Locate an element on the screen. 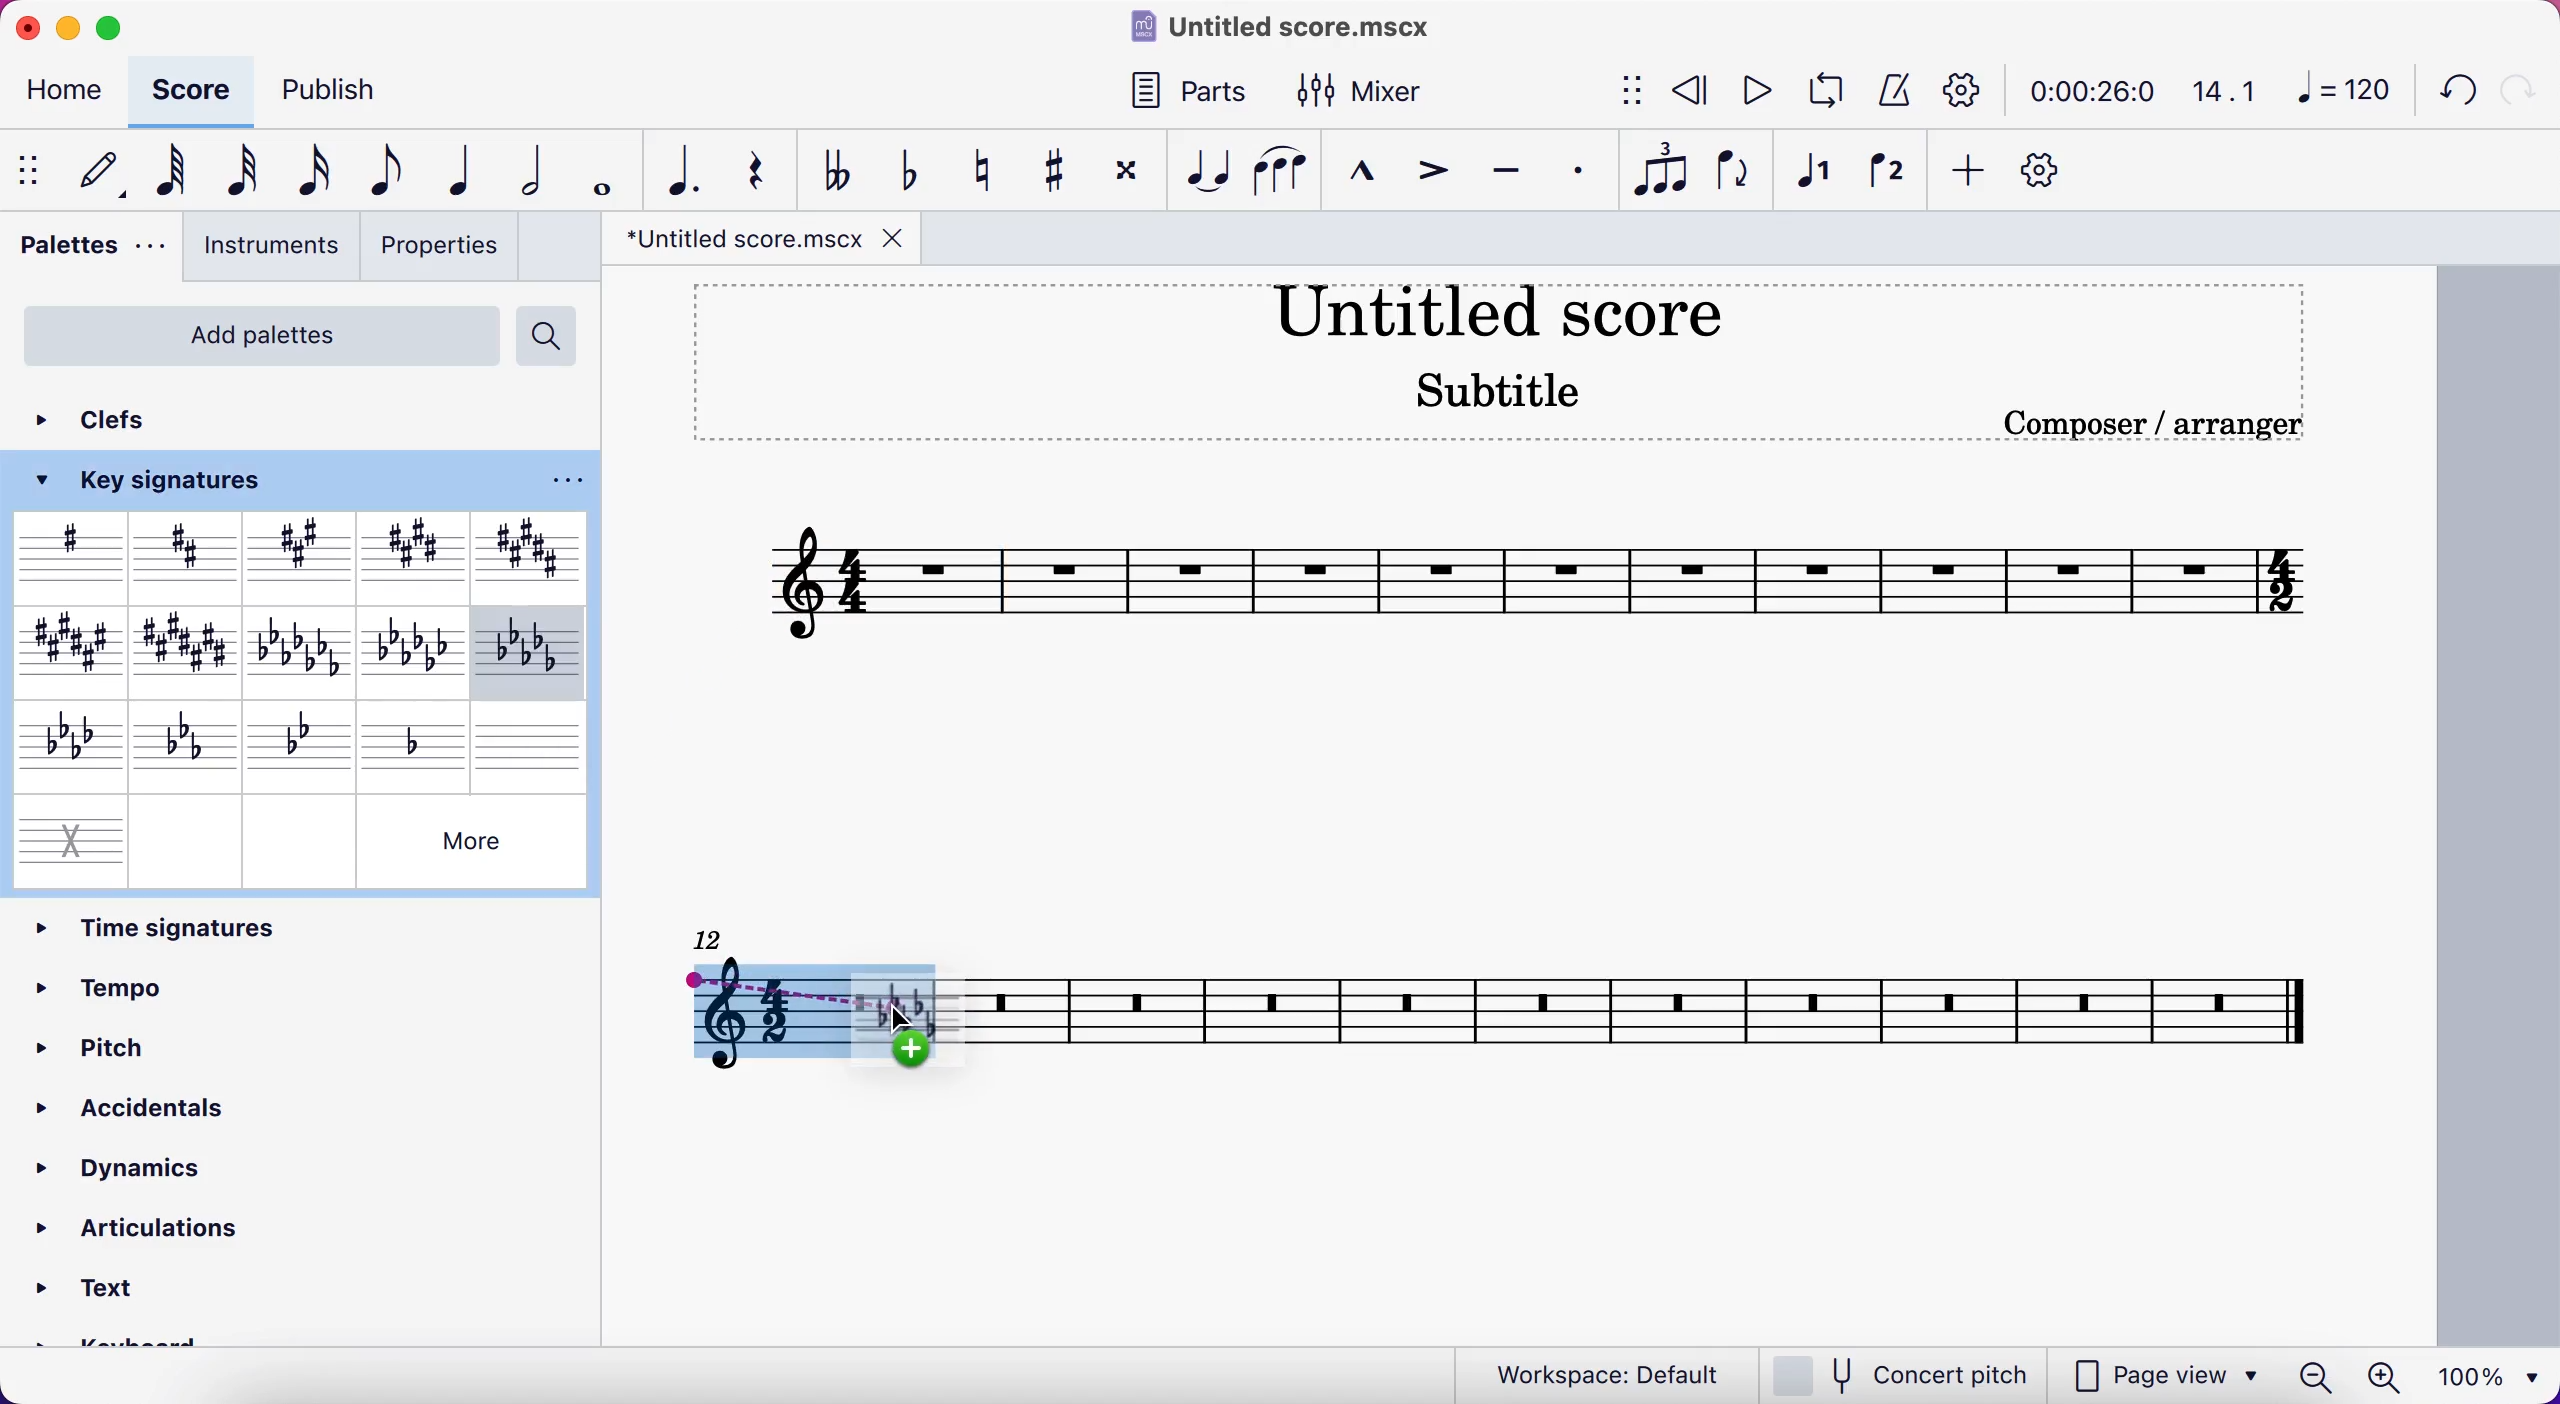 This screenshot has height=1404, width=2560. tuplet is located at coordinates (1664, 170).